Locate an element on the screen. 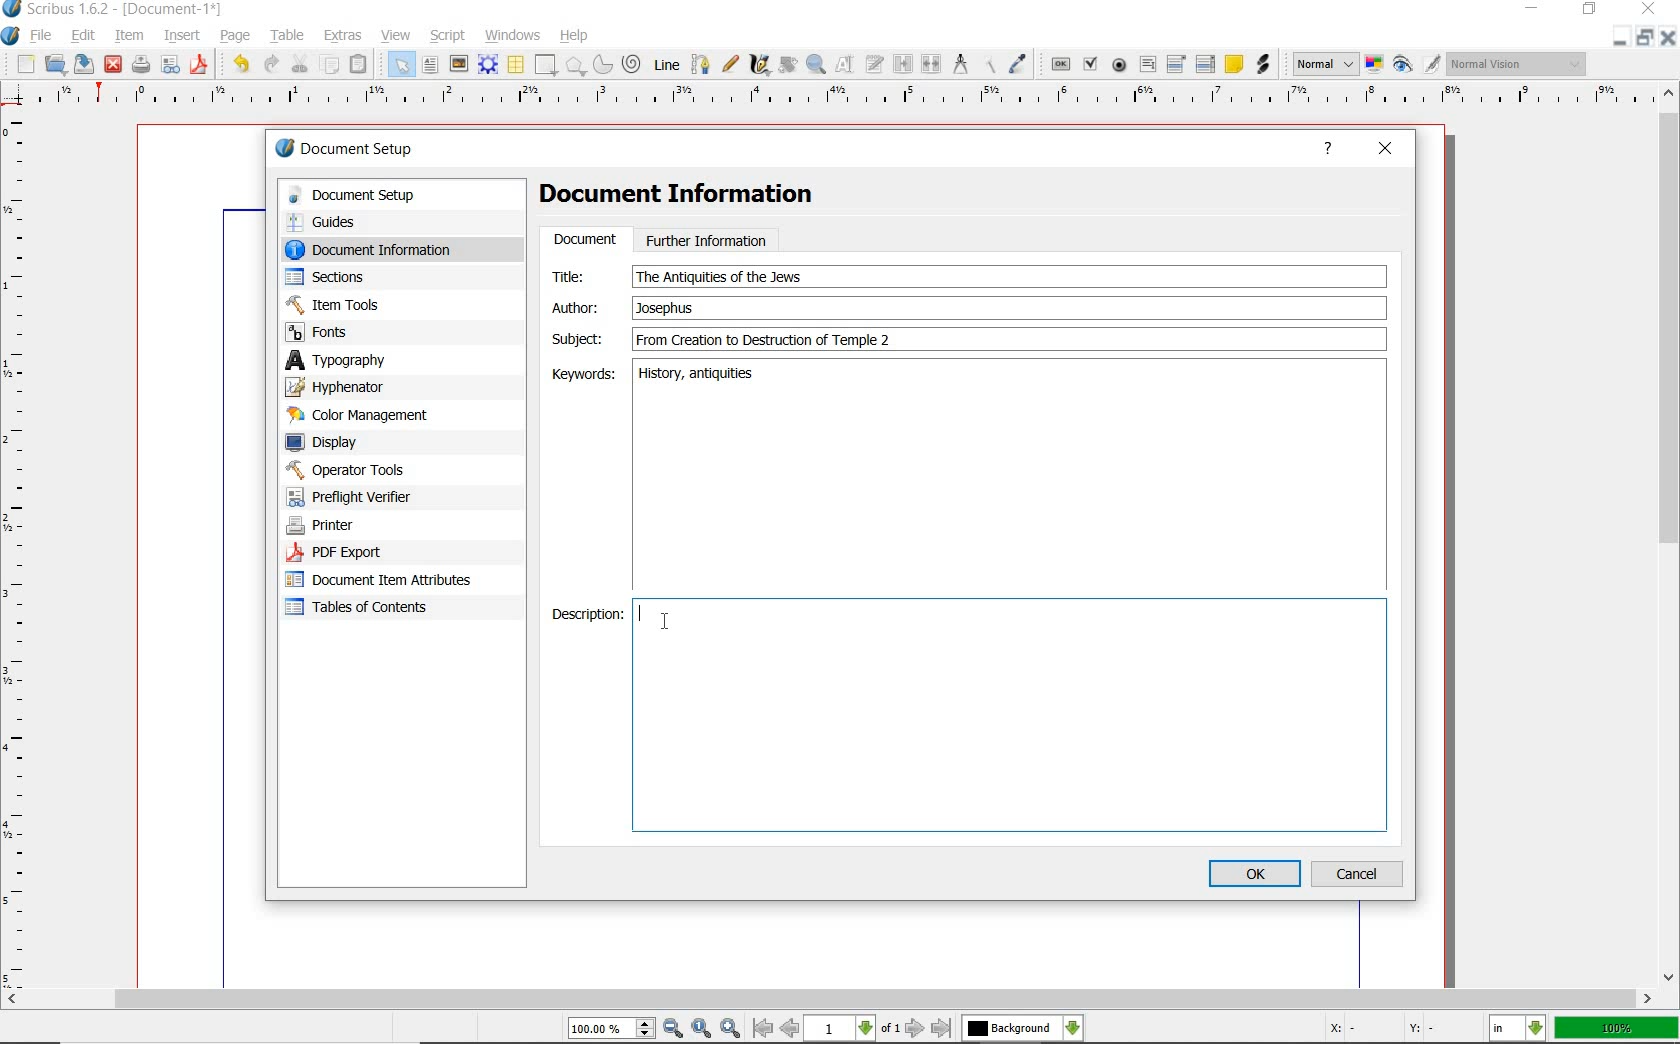 The image size is (1680, 1044). shape is located at coordinates (546, 64).